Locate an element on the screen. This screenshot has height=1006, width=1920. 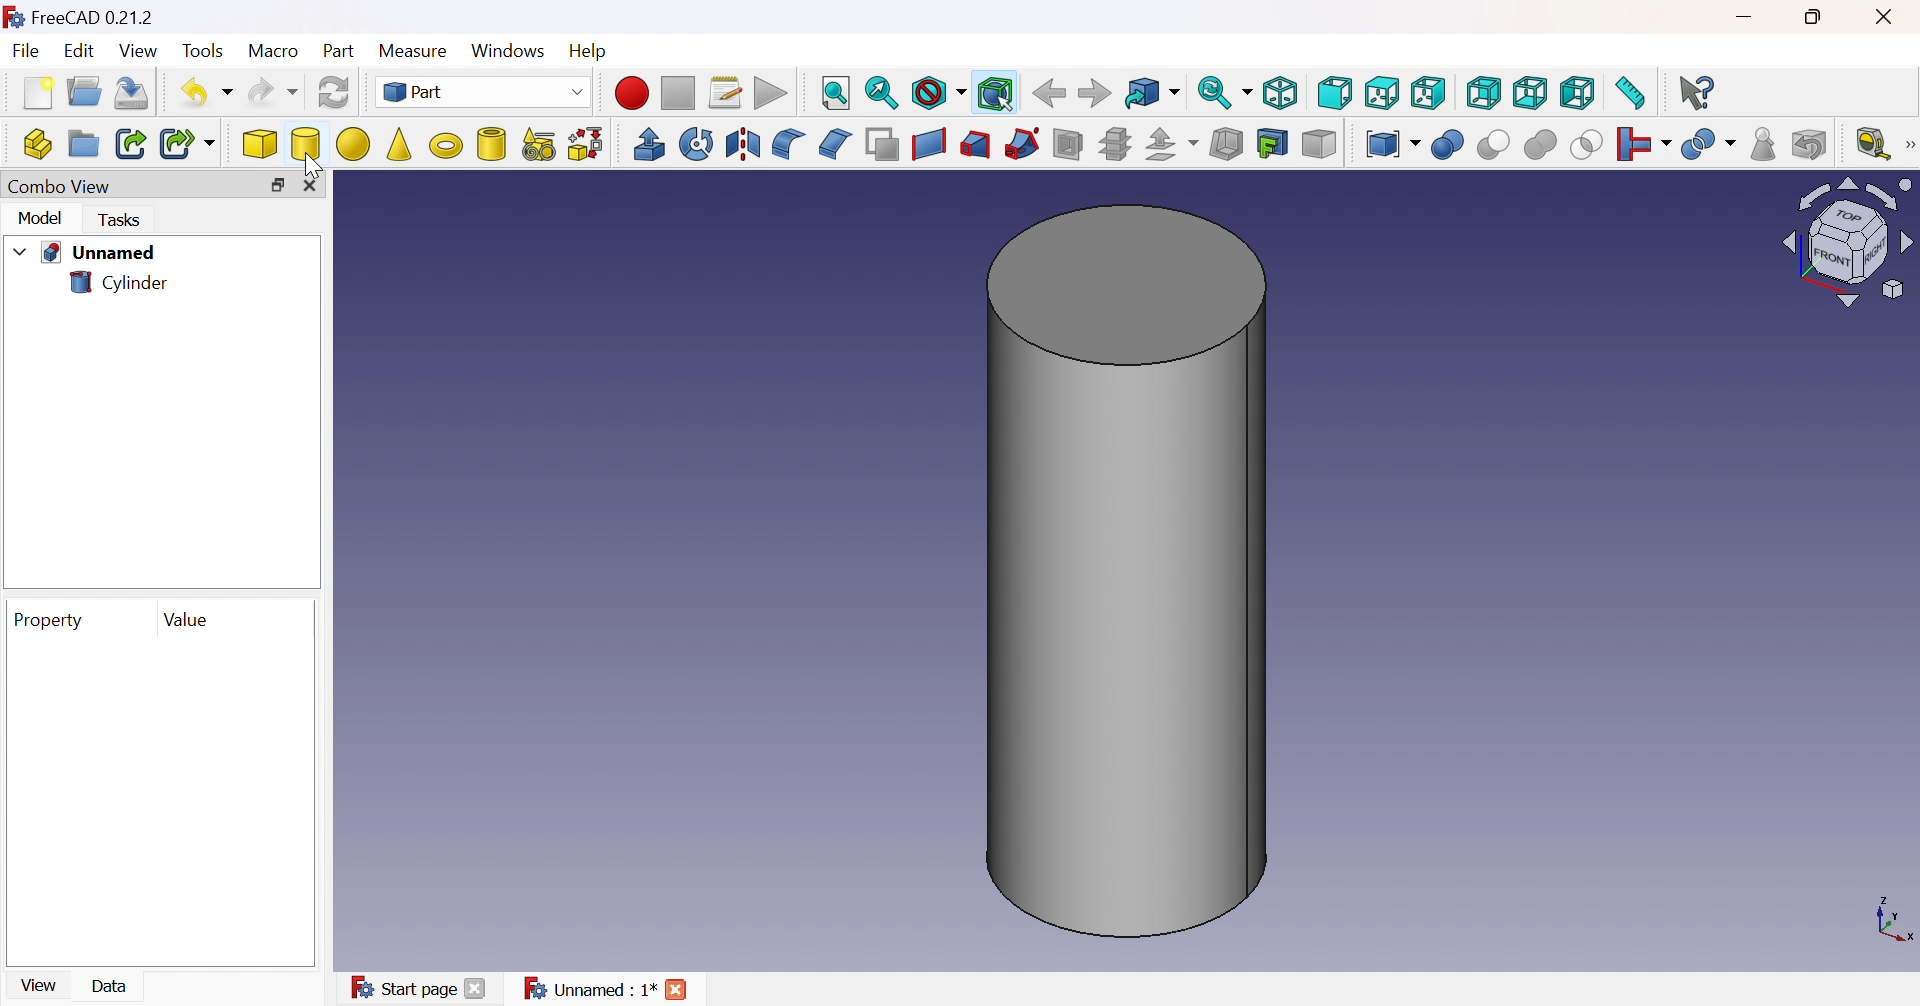
What's this? is located at coordinates (1698, 91).